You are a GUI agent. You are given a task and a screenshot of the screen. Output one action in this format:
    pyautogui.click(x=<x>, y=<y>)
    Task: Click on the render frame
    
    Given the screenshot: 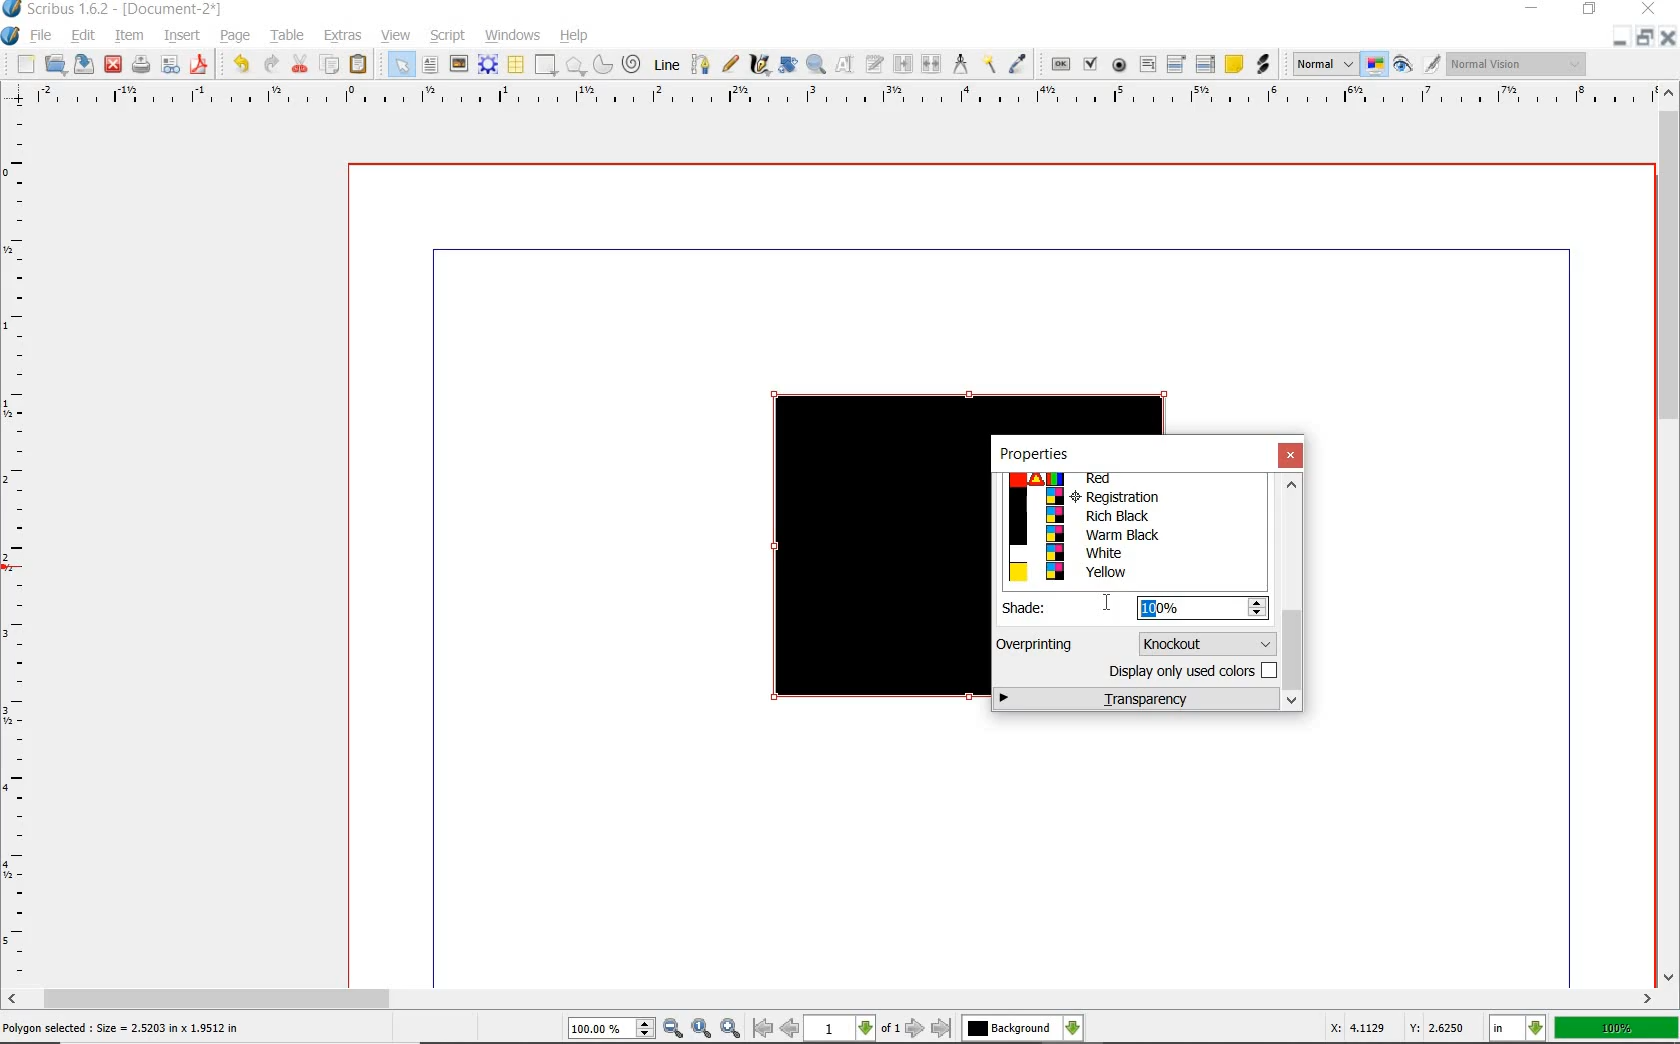 What is the action you would take?
    pyautogui.click(x=486, y=64)
    